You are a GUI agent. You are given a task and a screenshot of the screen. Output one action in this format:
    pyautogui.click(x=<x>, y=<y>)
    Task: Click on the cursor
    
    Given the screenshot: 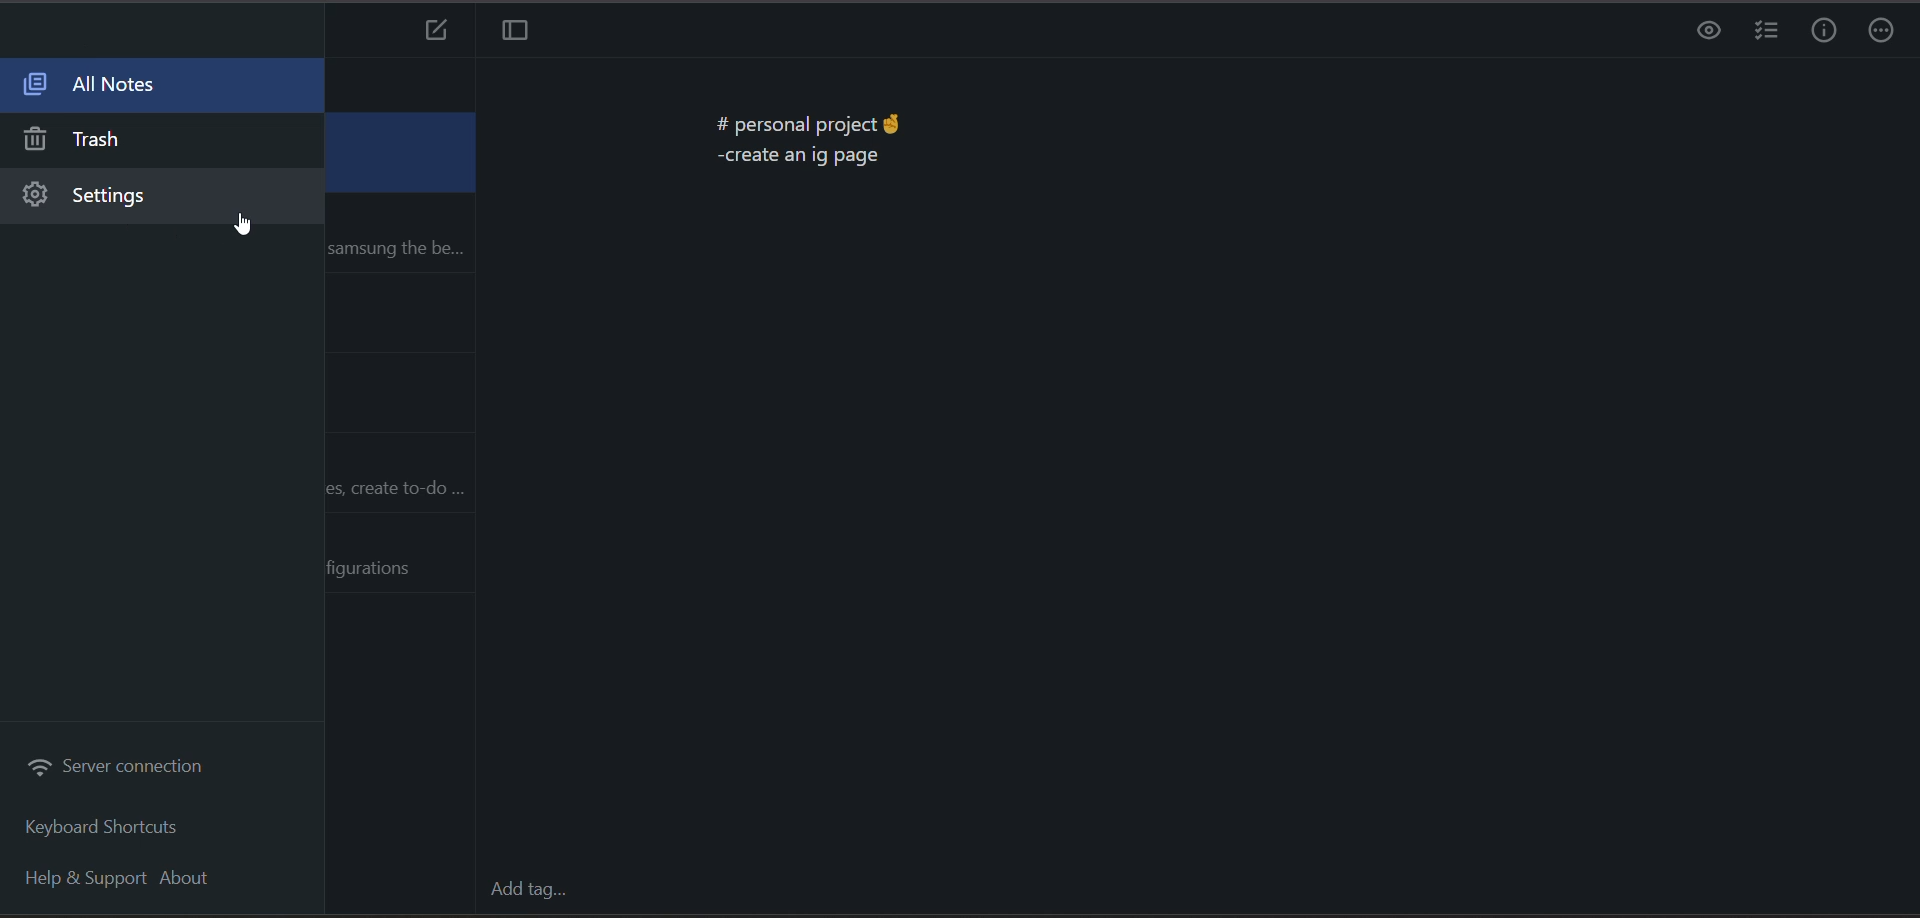 What is the action you would take?
    pyautogui.click(x=243, y=228)
    